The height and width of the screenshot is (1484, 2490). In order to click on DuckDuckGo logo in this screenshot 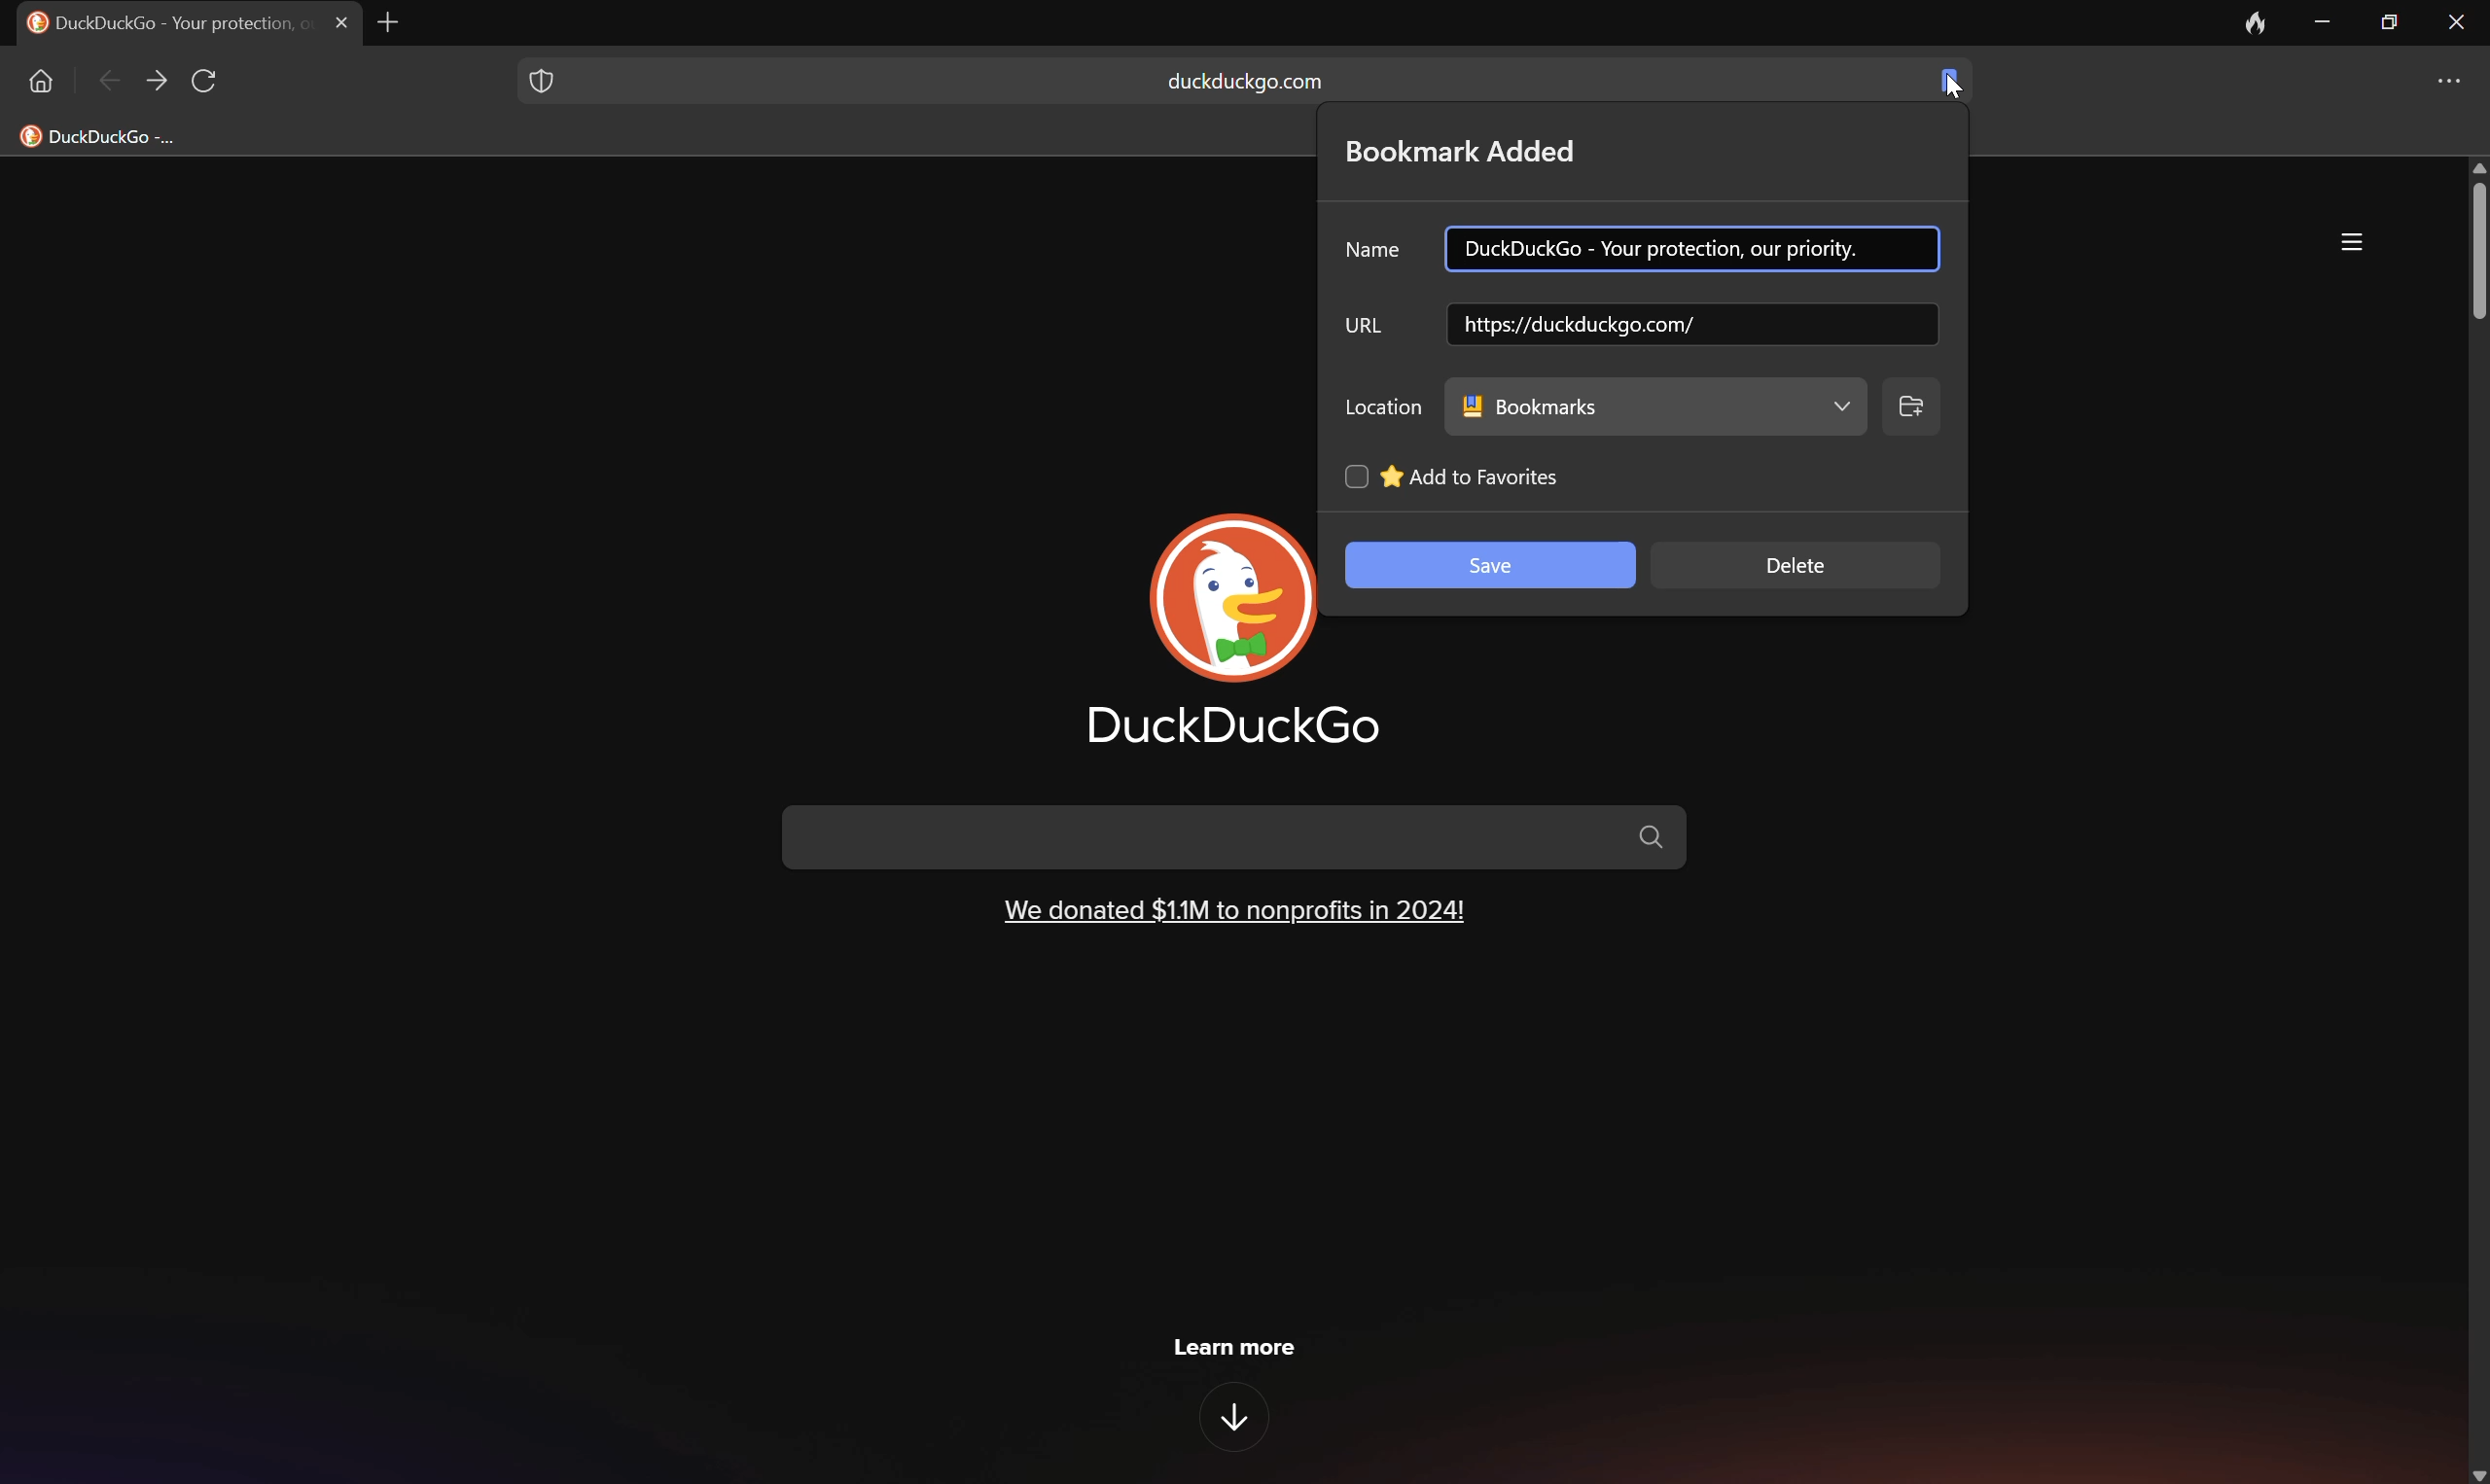, I will do `click(1237, 598)`.